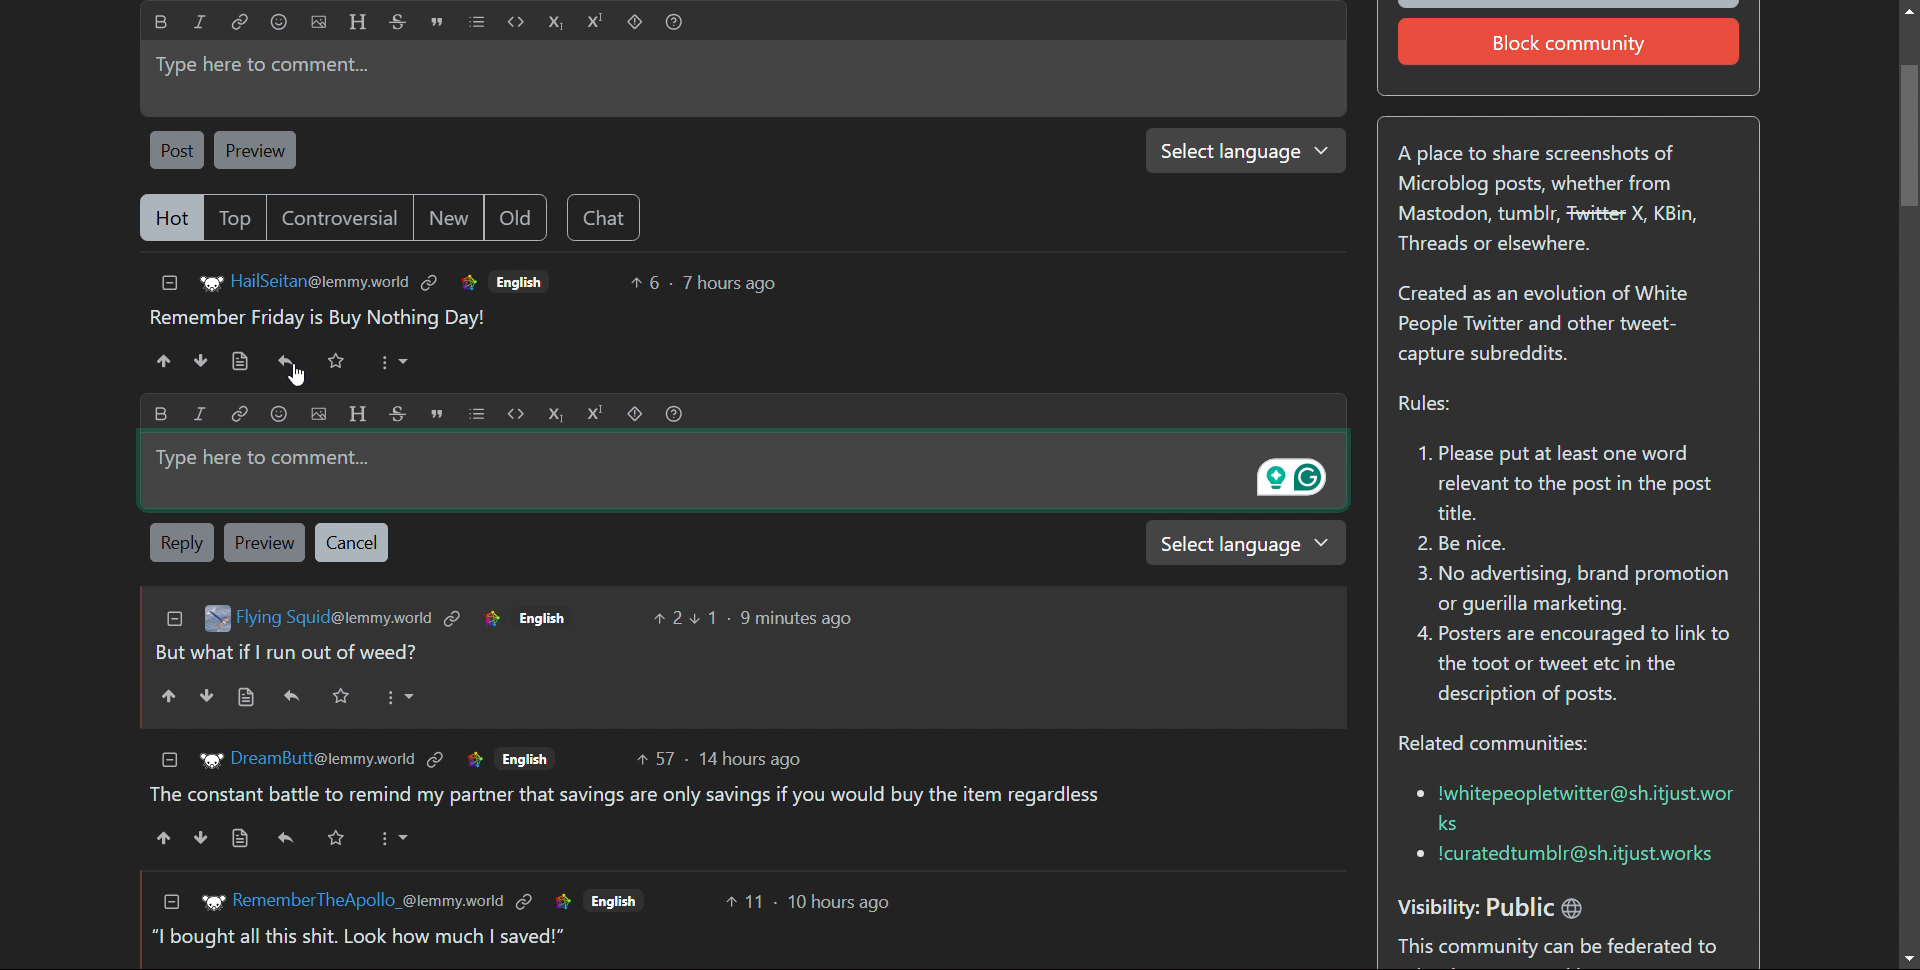 This screenshot has width=1920, height=970. I want to click on A place to share screenshots of
Microblog posts, whether from
Mastodon, tumblr, Fwitter X, KBin,
Threads or elsewhere., so click(1559, 203).